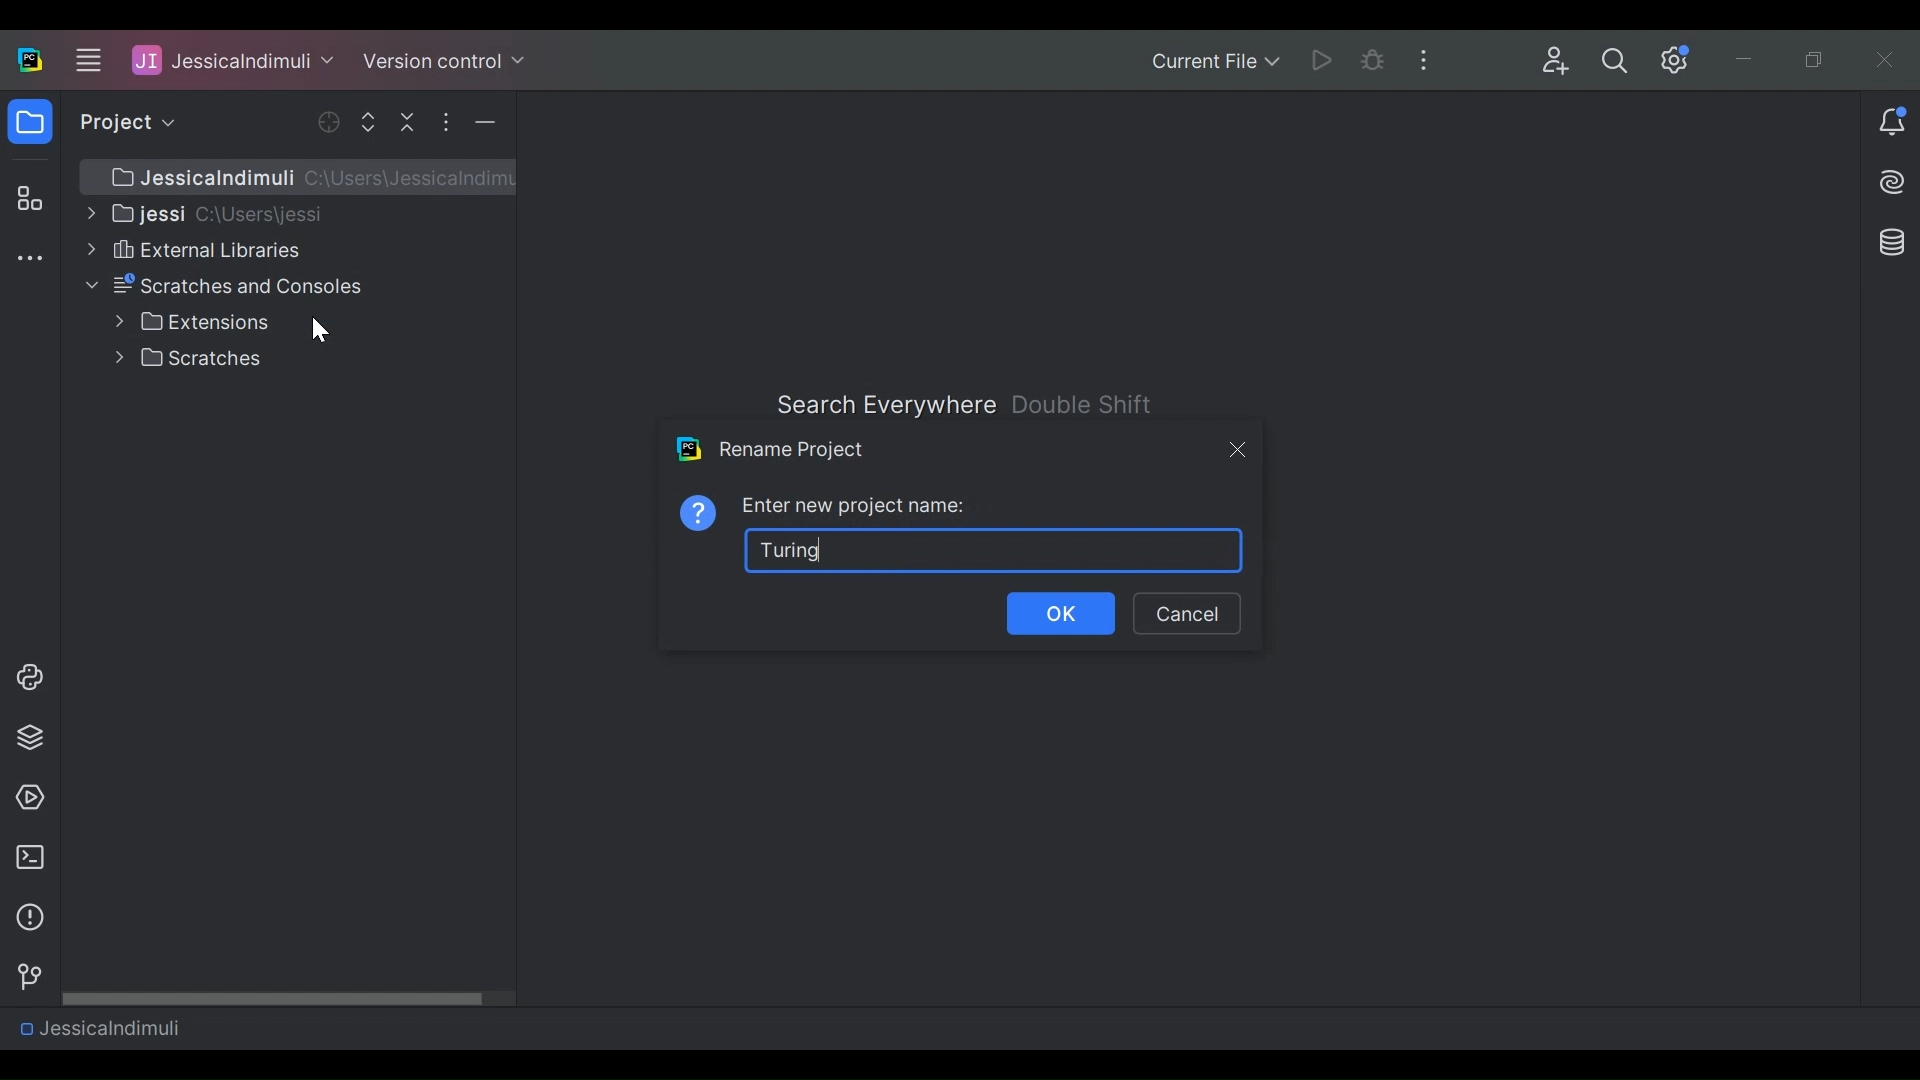  I want to click on folder, so click(31, 125).